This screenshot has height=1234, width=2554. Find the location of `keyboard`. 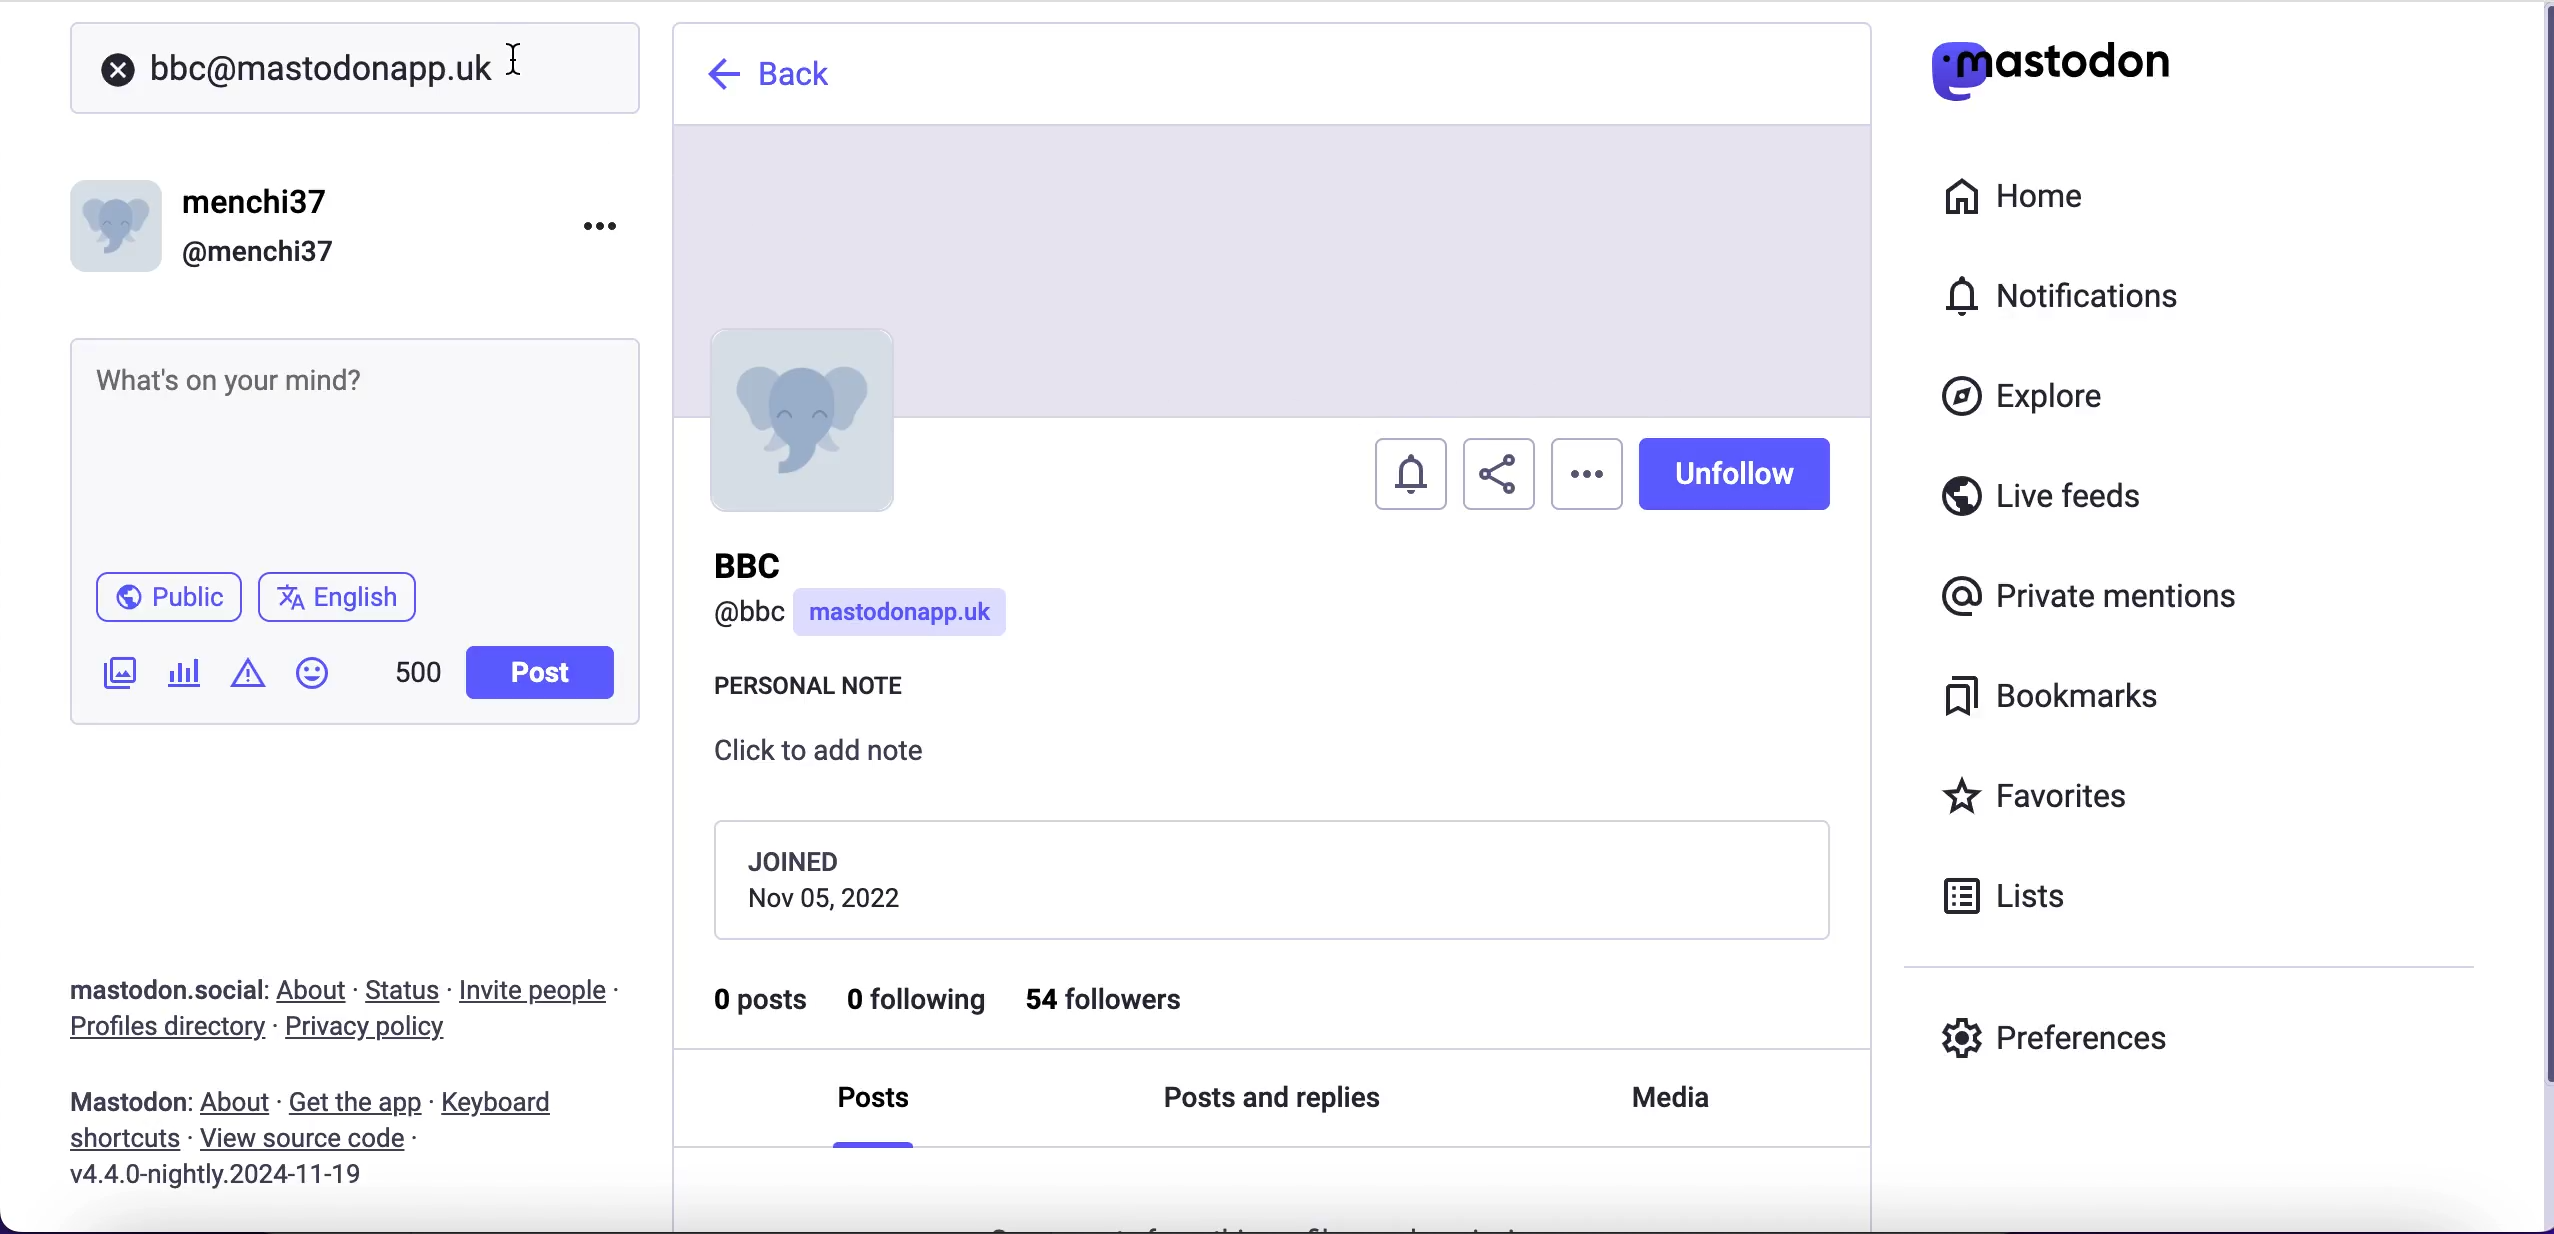

keyboard is located at coordinates (503, 1105).